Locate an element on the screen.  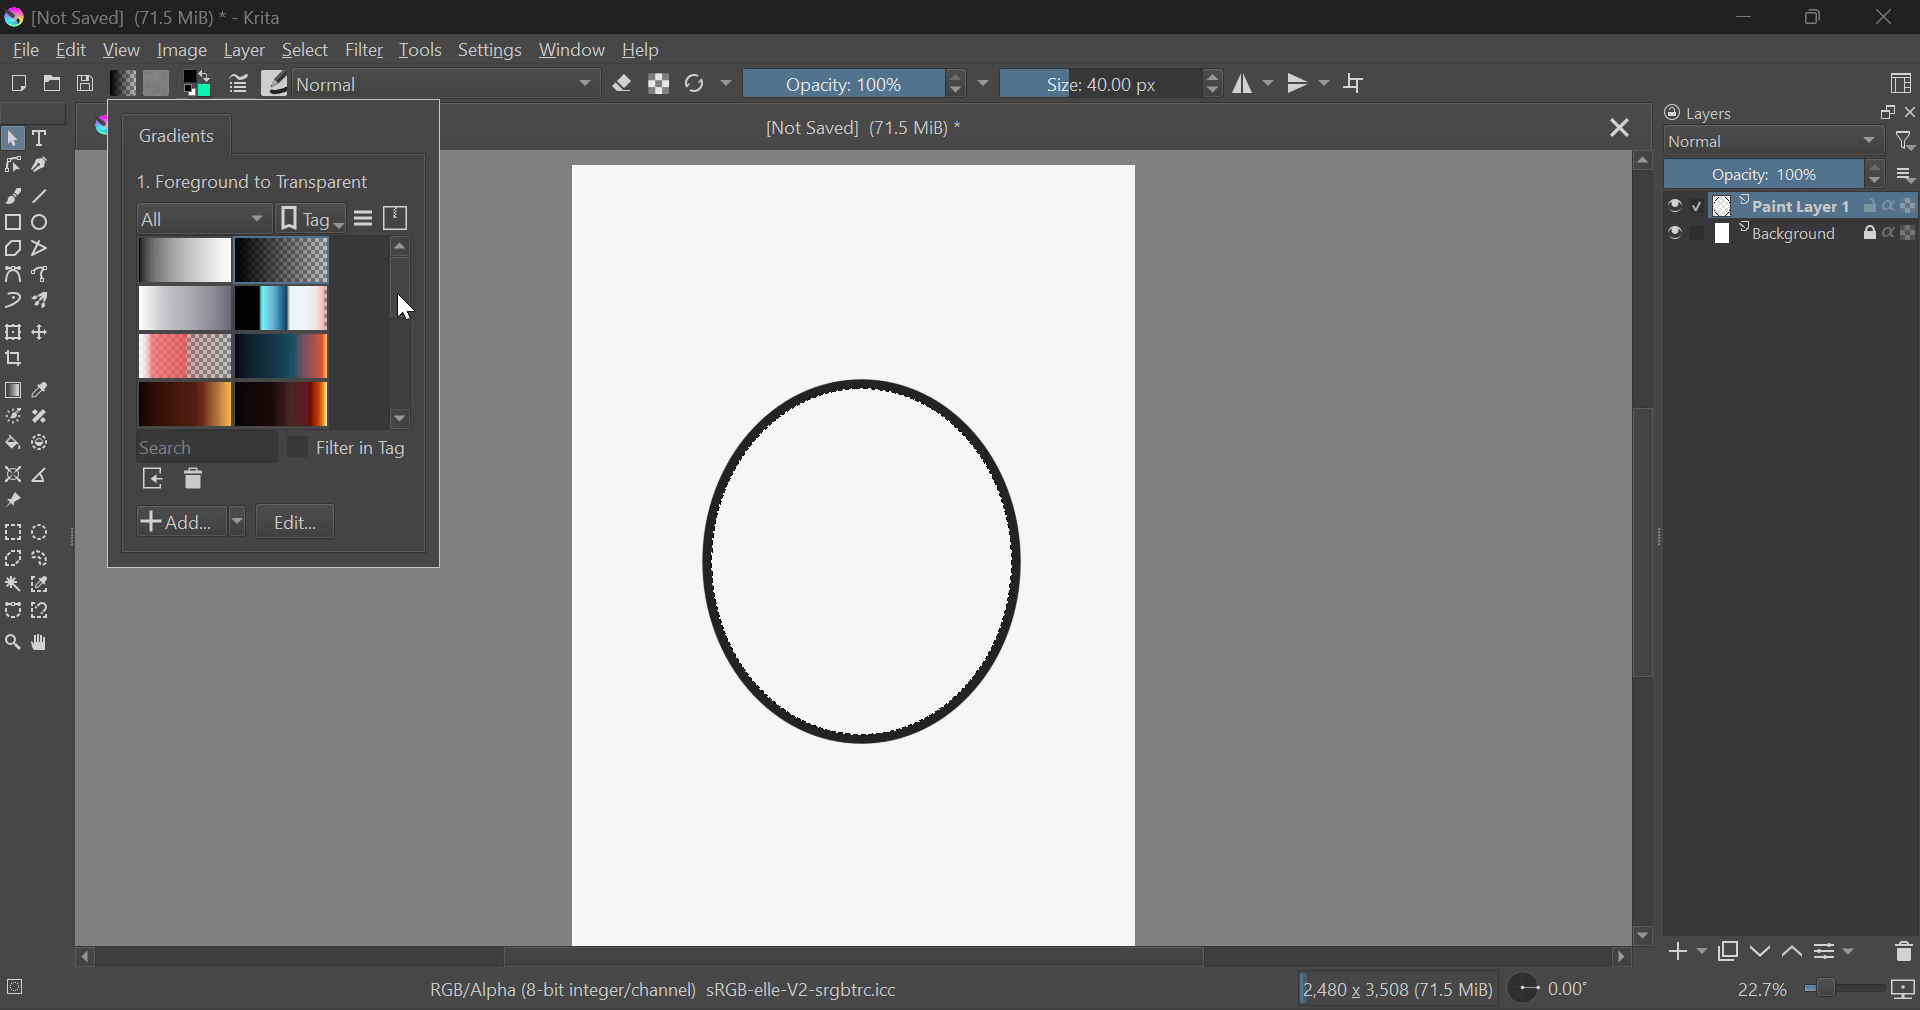
Normal is located at coordinates (1772, 142).